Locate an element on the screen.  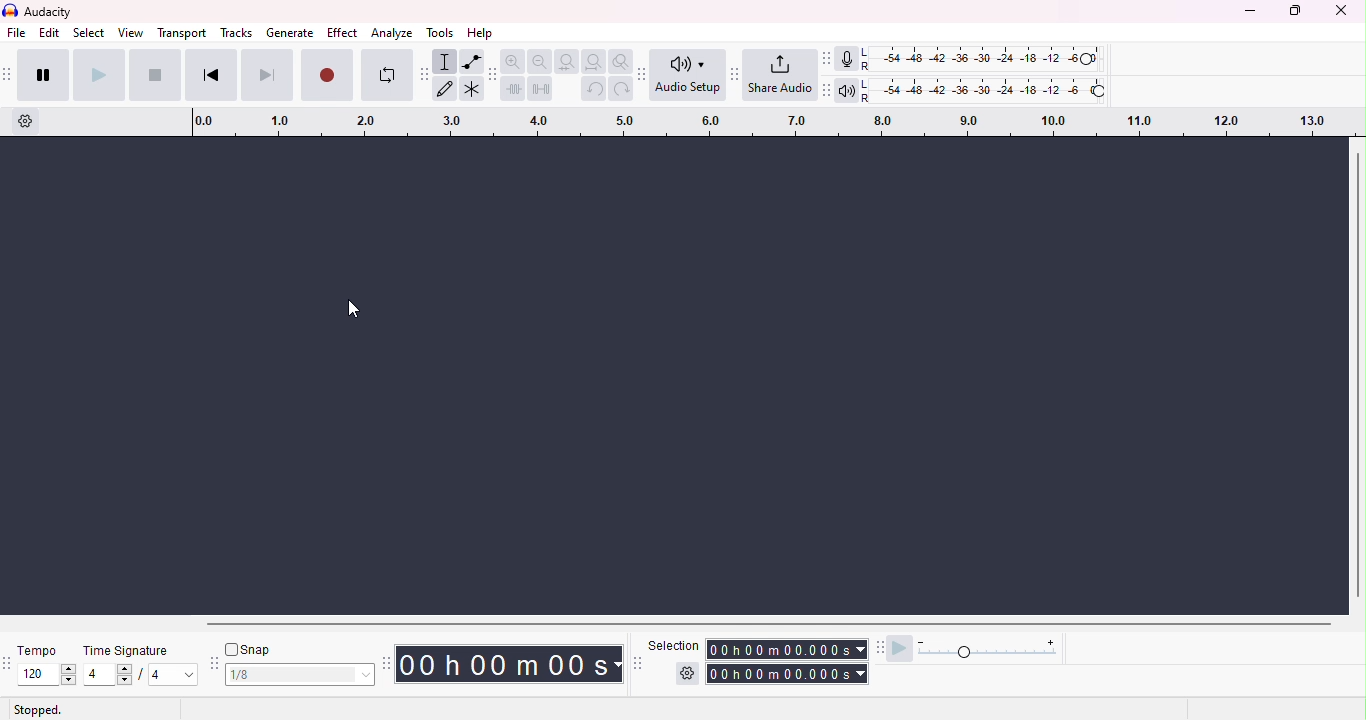
recording level is located at coordinates (981, 58).